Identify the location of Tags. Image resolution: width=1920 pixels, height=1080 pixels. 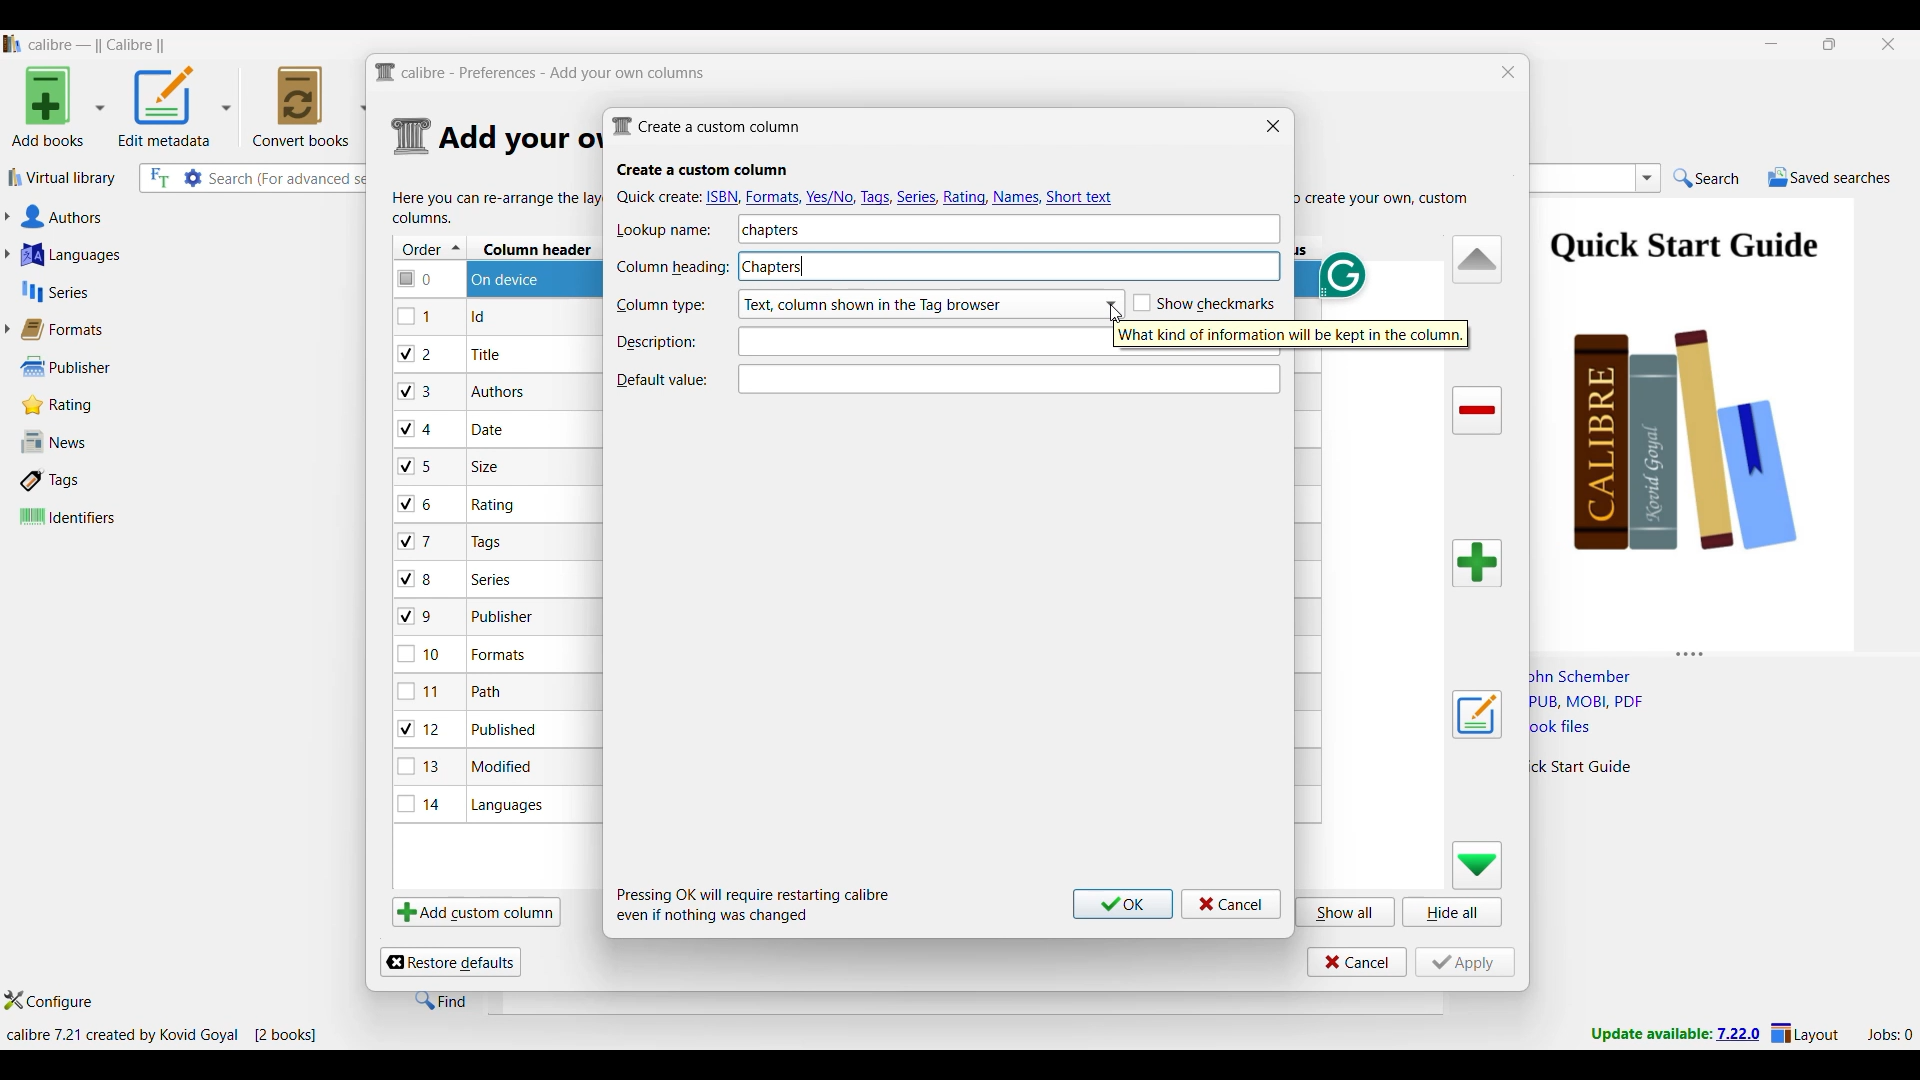
(93, 480).